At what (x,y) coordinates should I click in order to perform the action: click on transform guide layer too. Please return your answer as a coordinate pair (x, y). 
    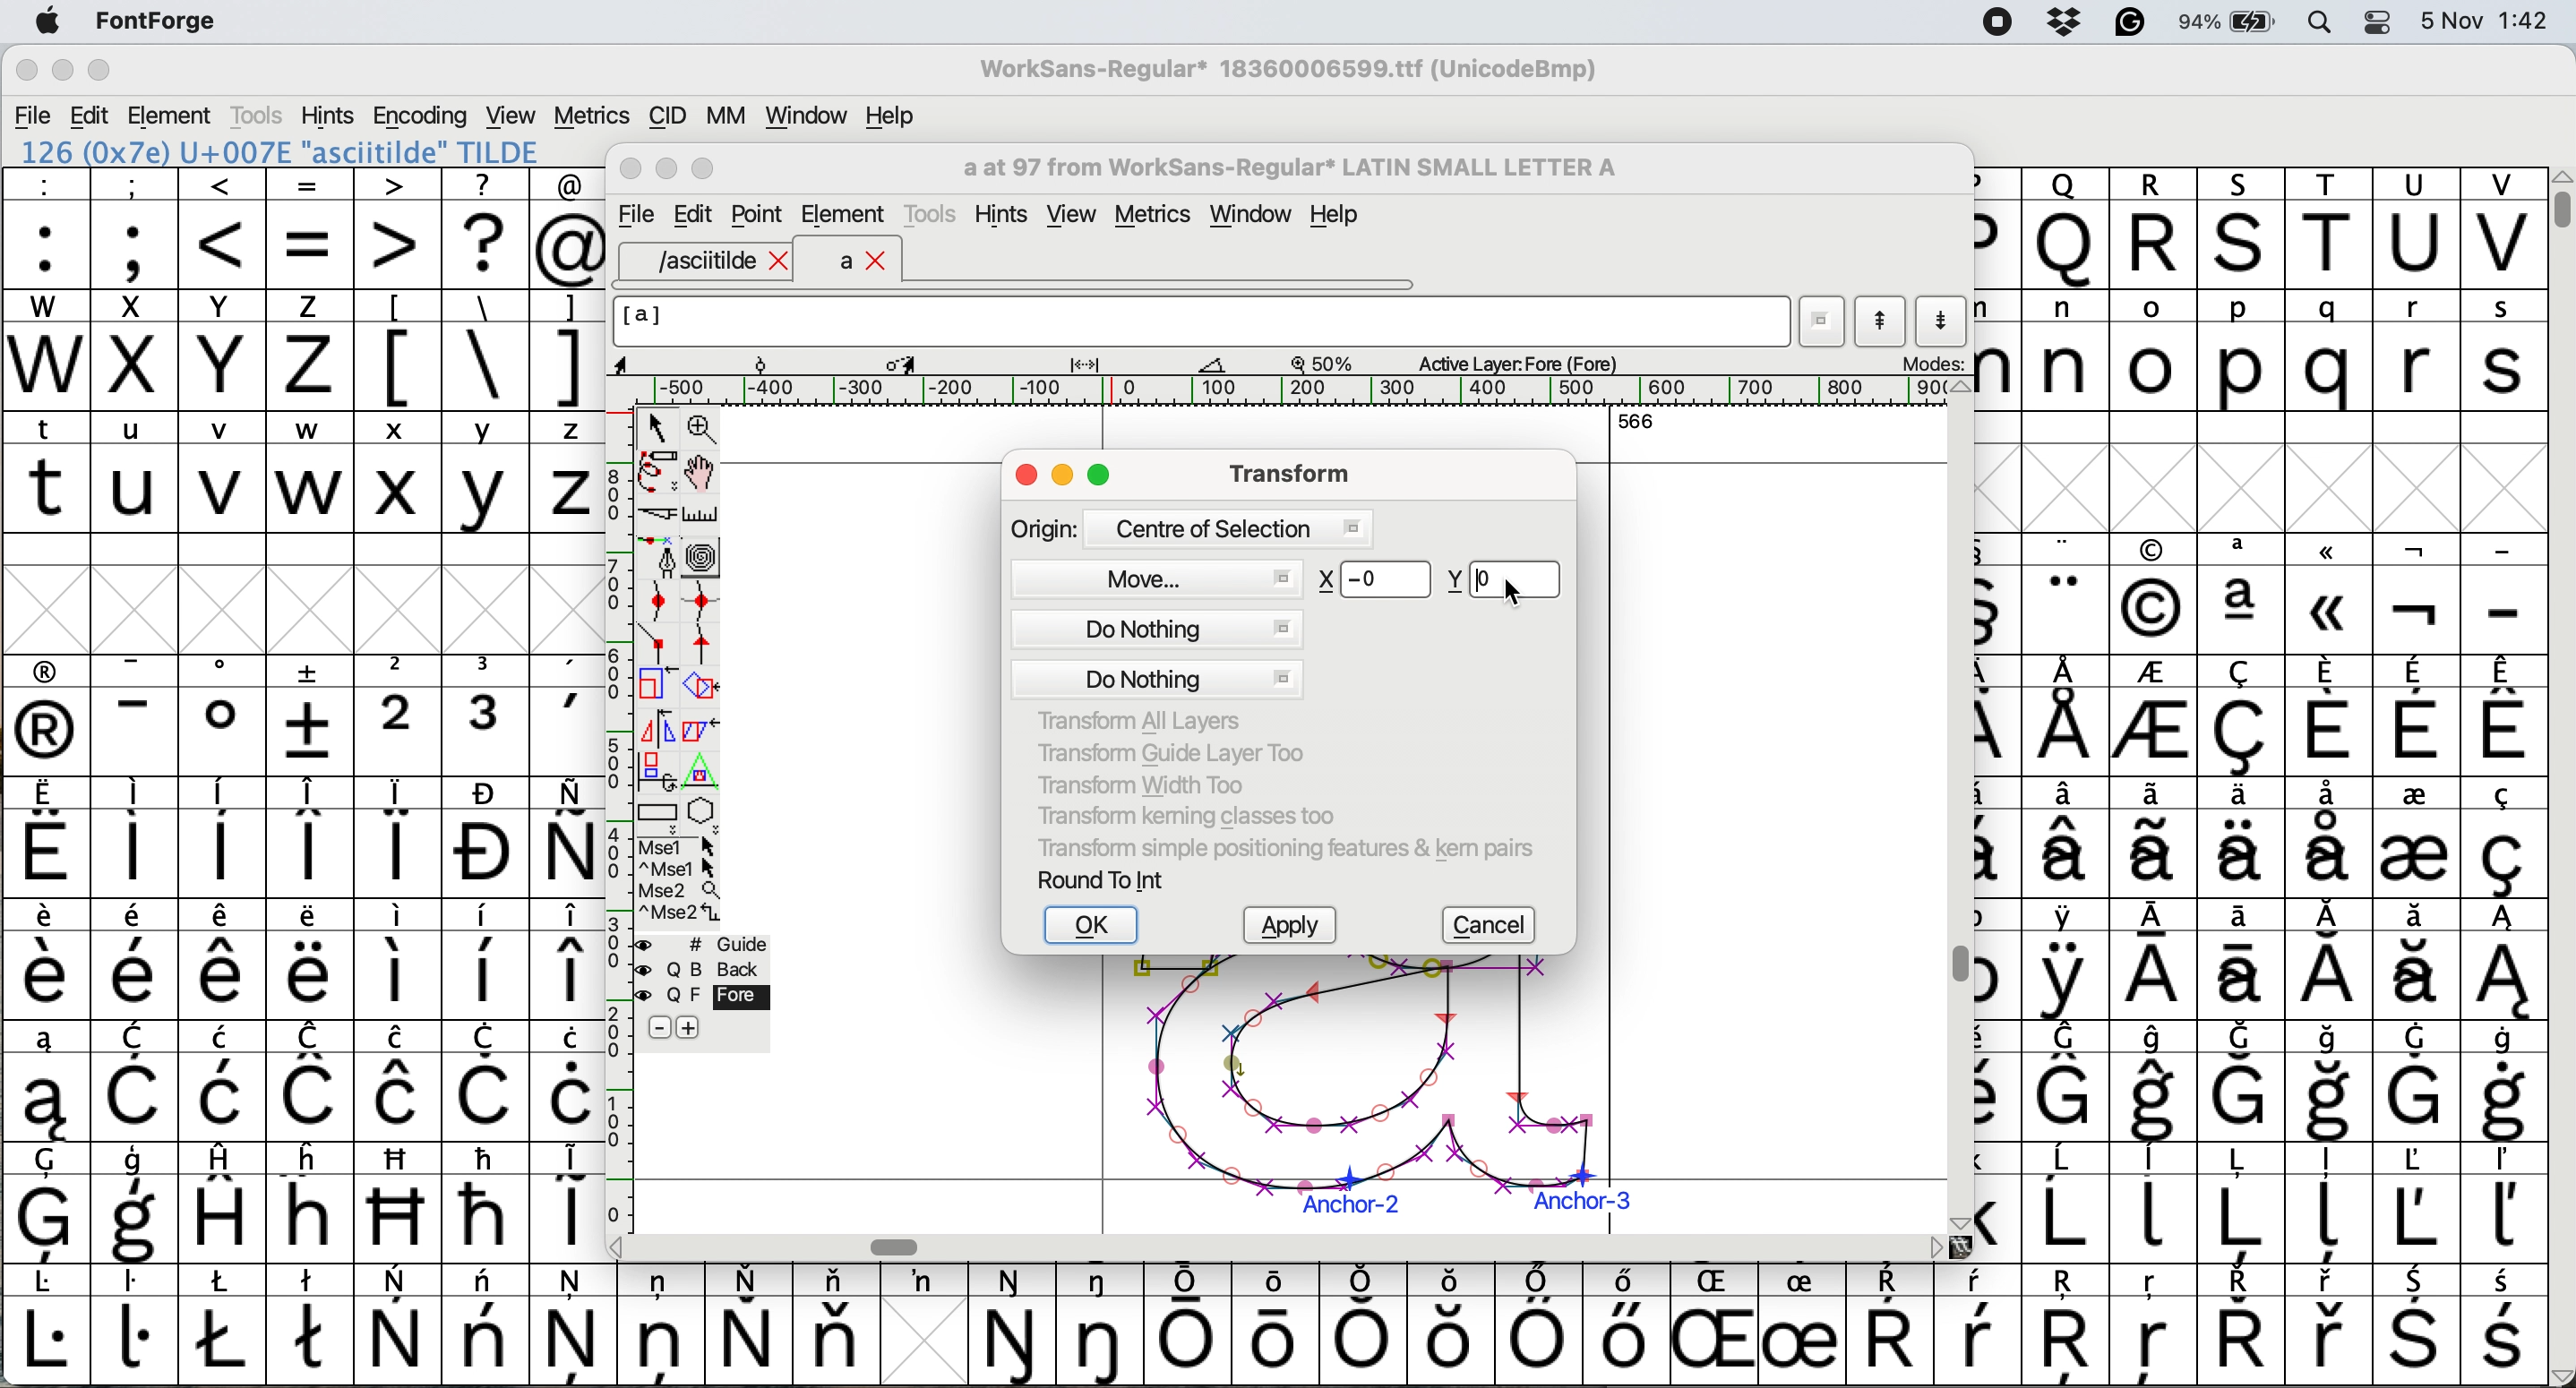
    Looking at the image, I should click on (1163, 751).